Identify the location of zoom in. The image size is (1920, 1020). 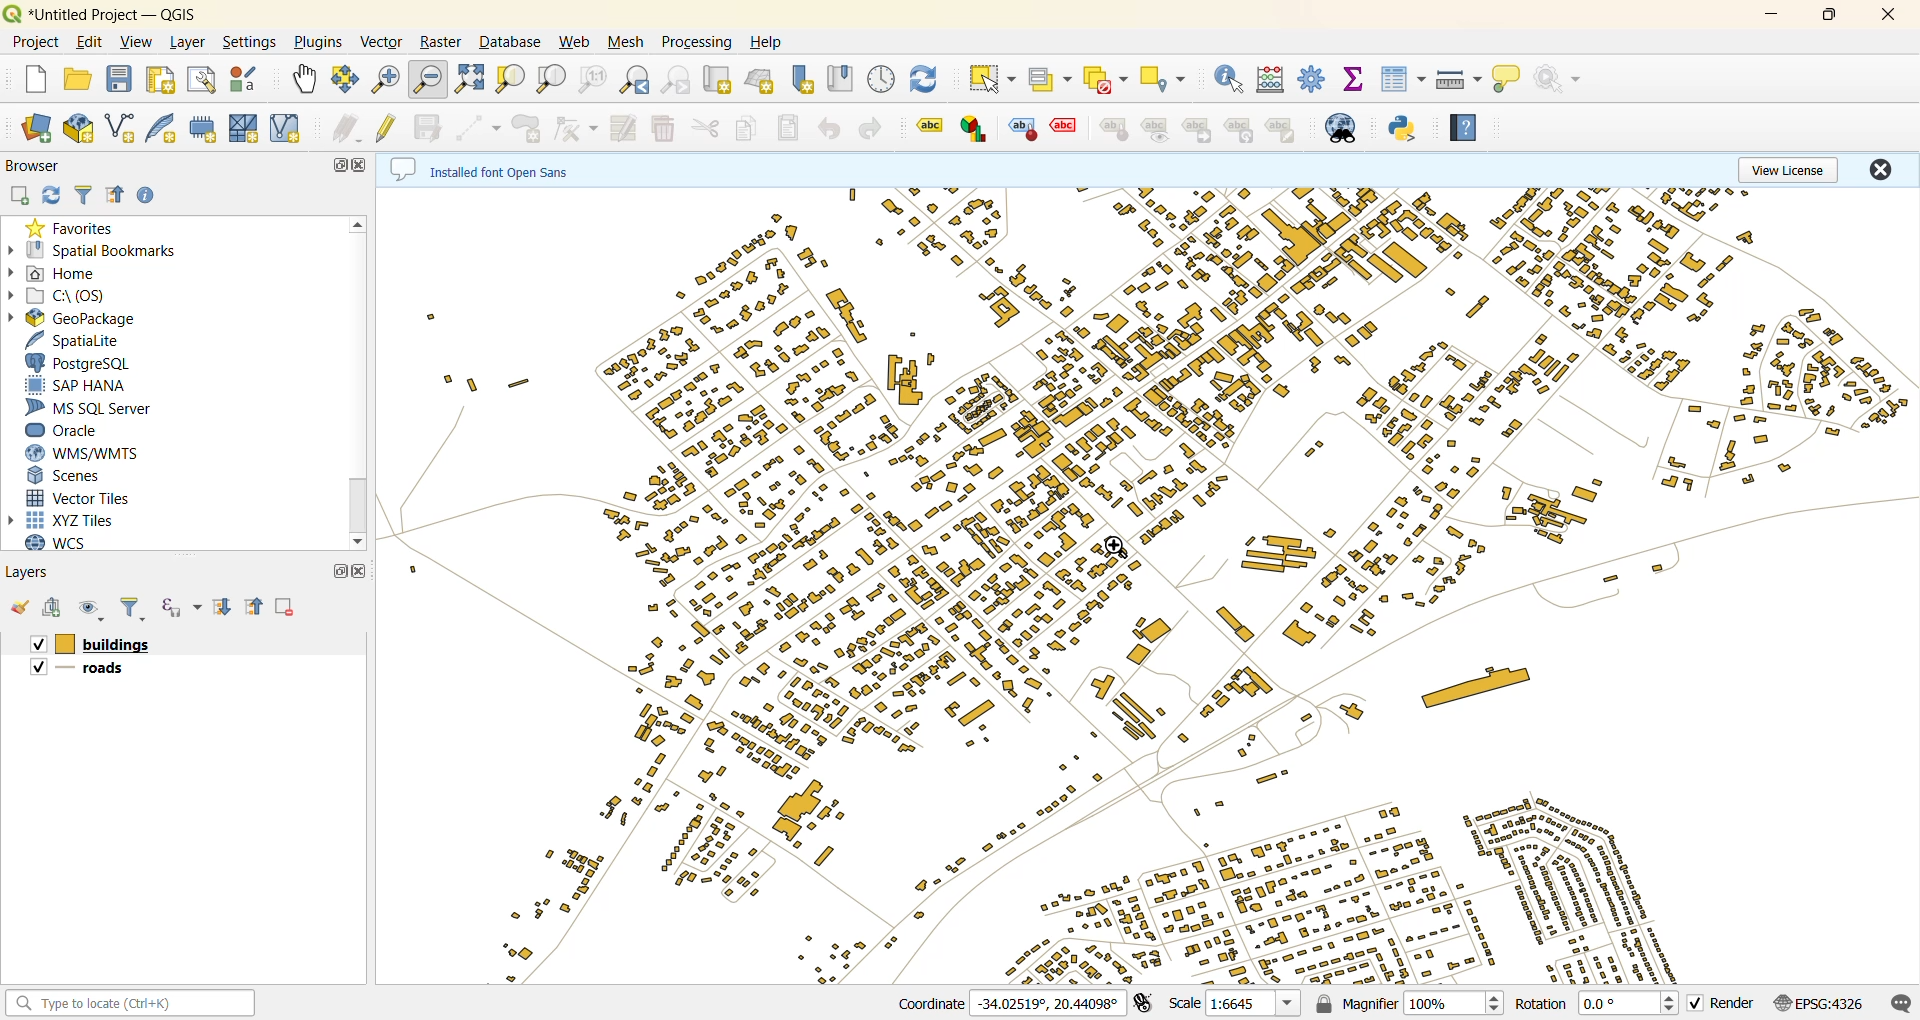
(391, 79).